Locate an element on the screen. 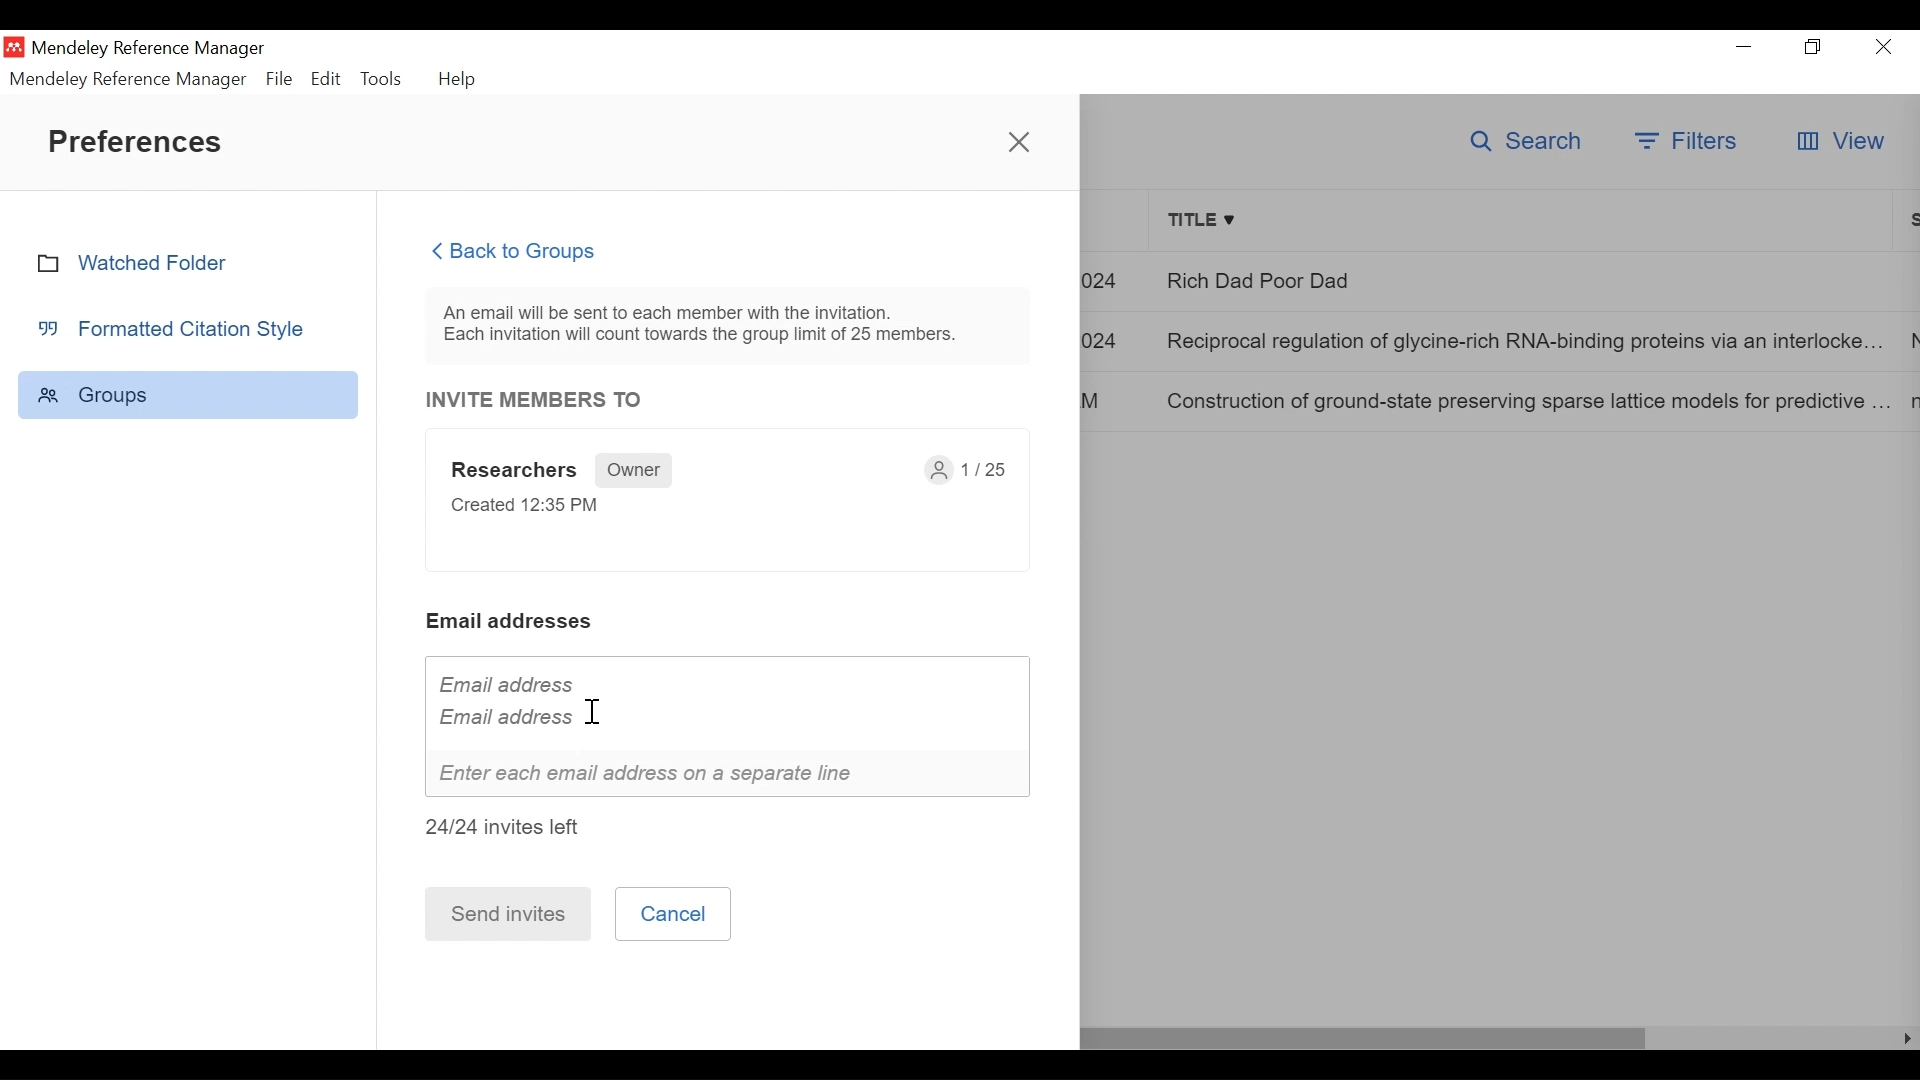 This screenshot has height=1080, width=1920. Email address
Email address I
Enter each email address on a separate line is located at coordinates (724, 730).